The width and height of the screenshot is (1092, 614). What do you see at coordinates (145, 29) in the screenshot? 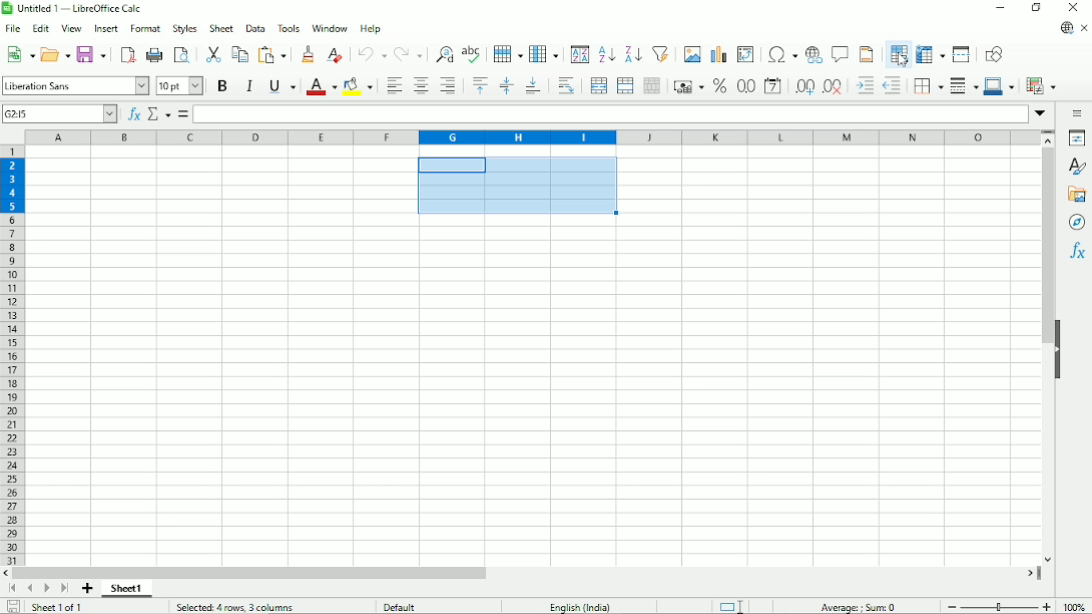
I see `Format` at bounding box center [145, 29].